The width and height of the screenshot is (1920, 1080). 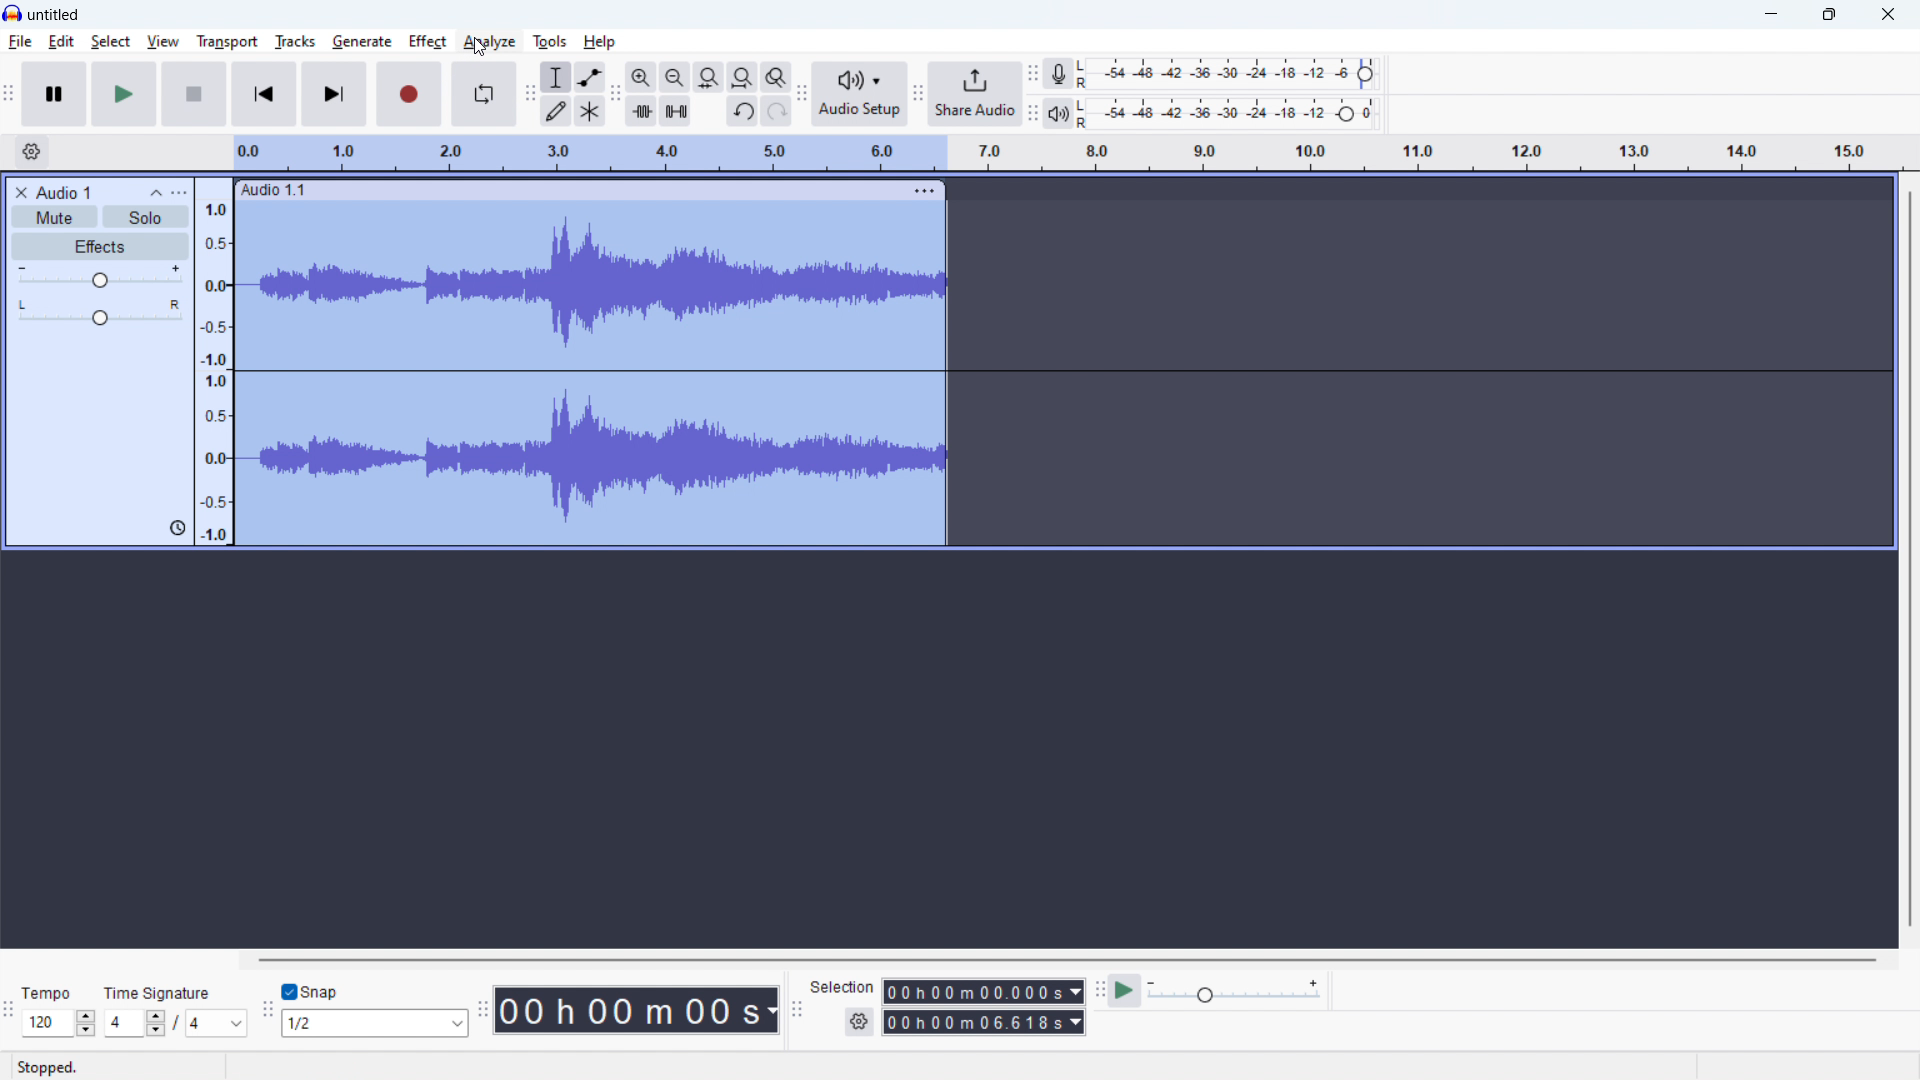 What do you see at coordinates (378, 1068) in the screenshot?
I see `Click and drag to select audio` at bounding box center [378, 1068].